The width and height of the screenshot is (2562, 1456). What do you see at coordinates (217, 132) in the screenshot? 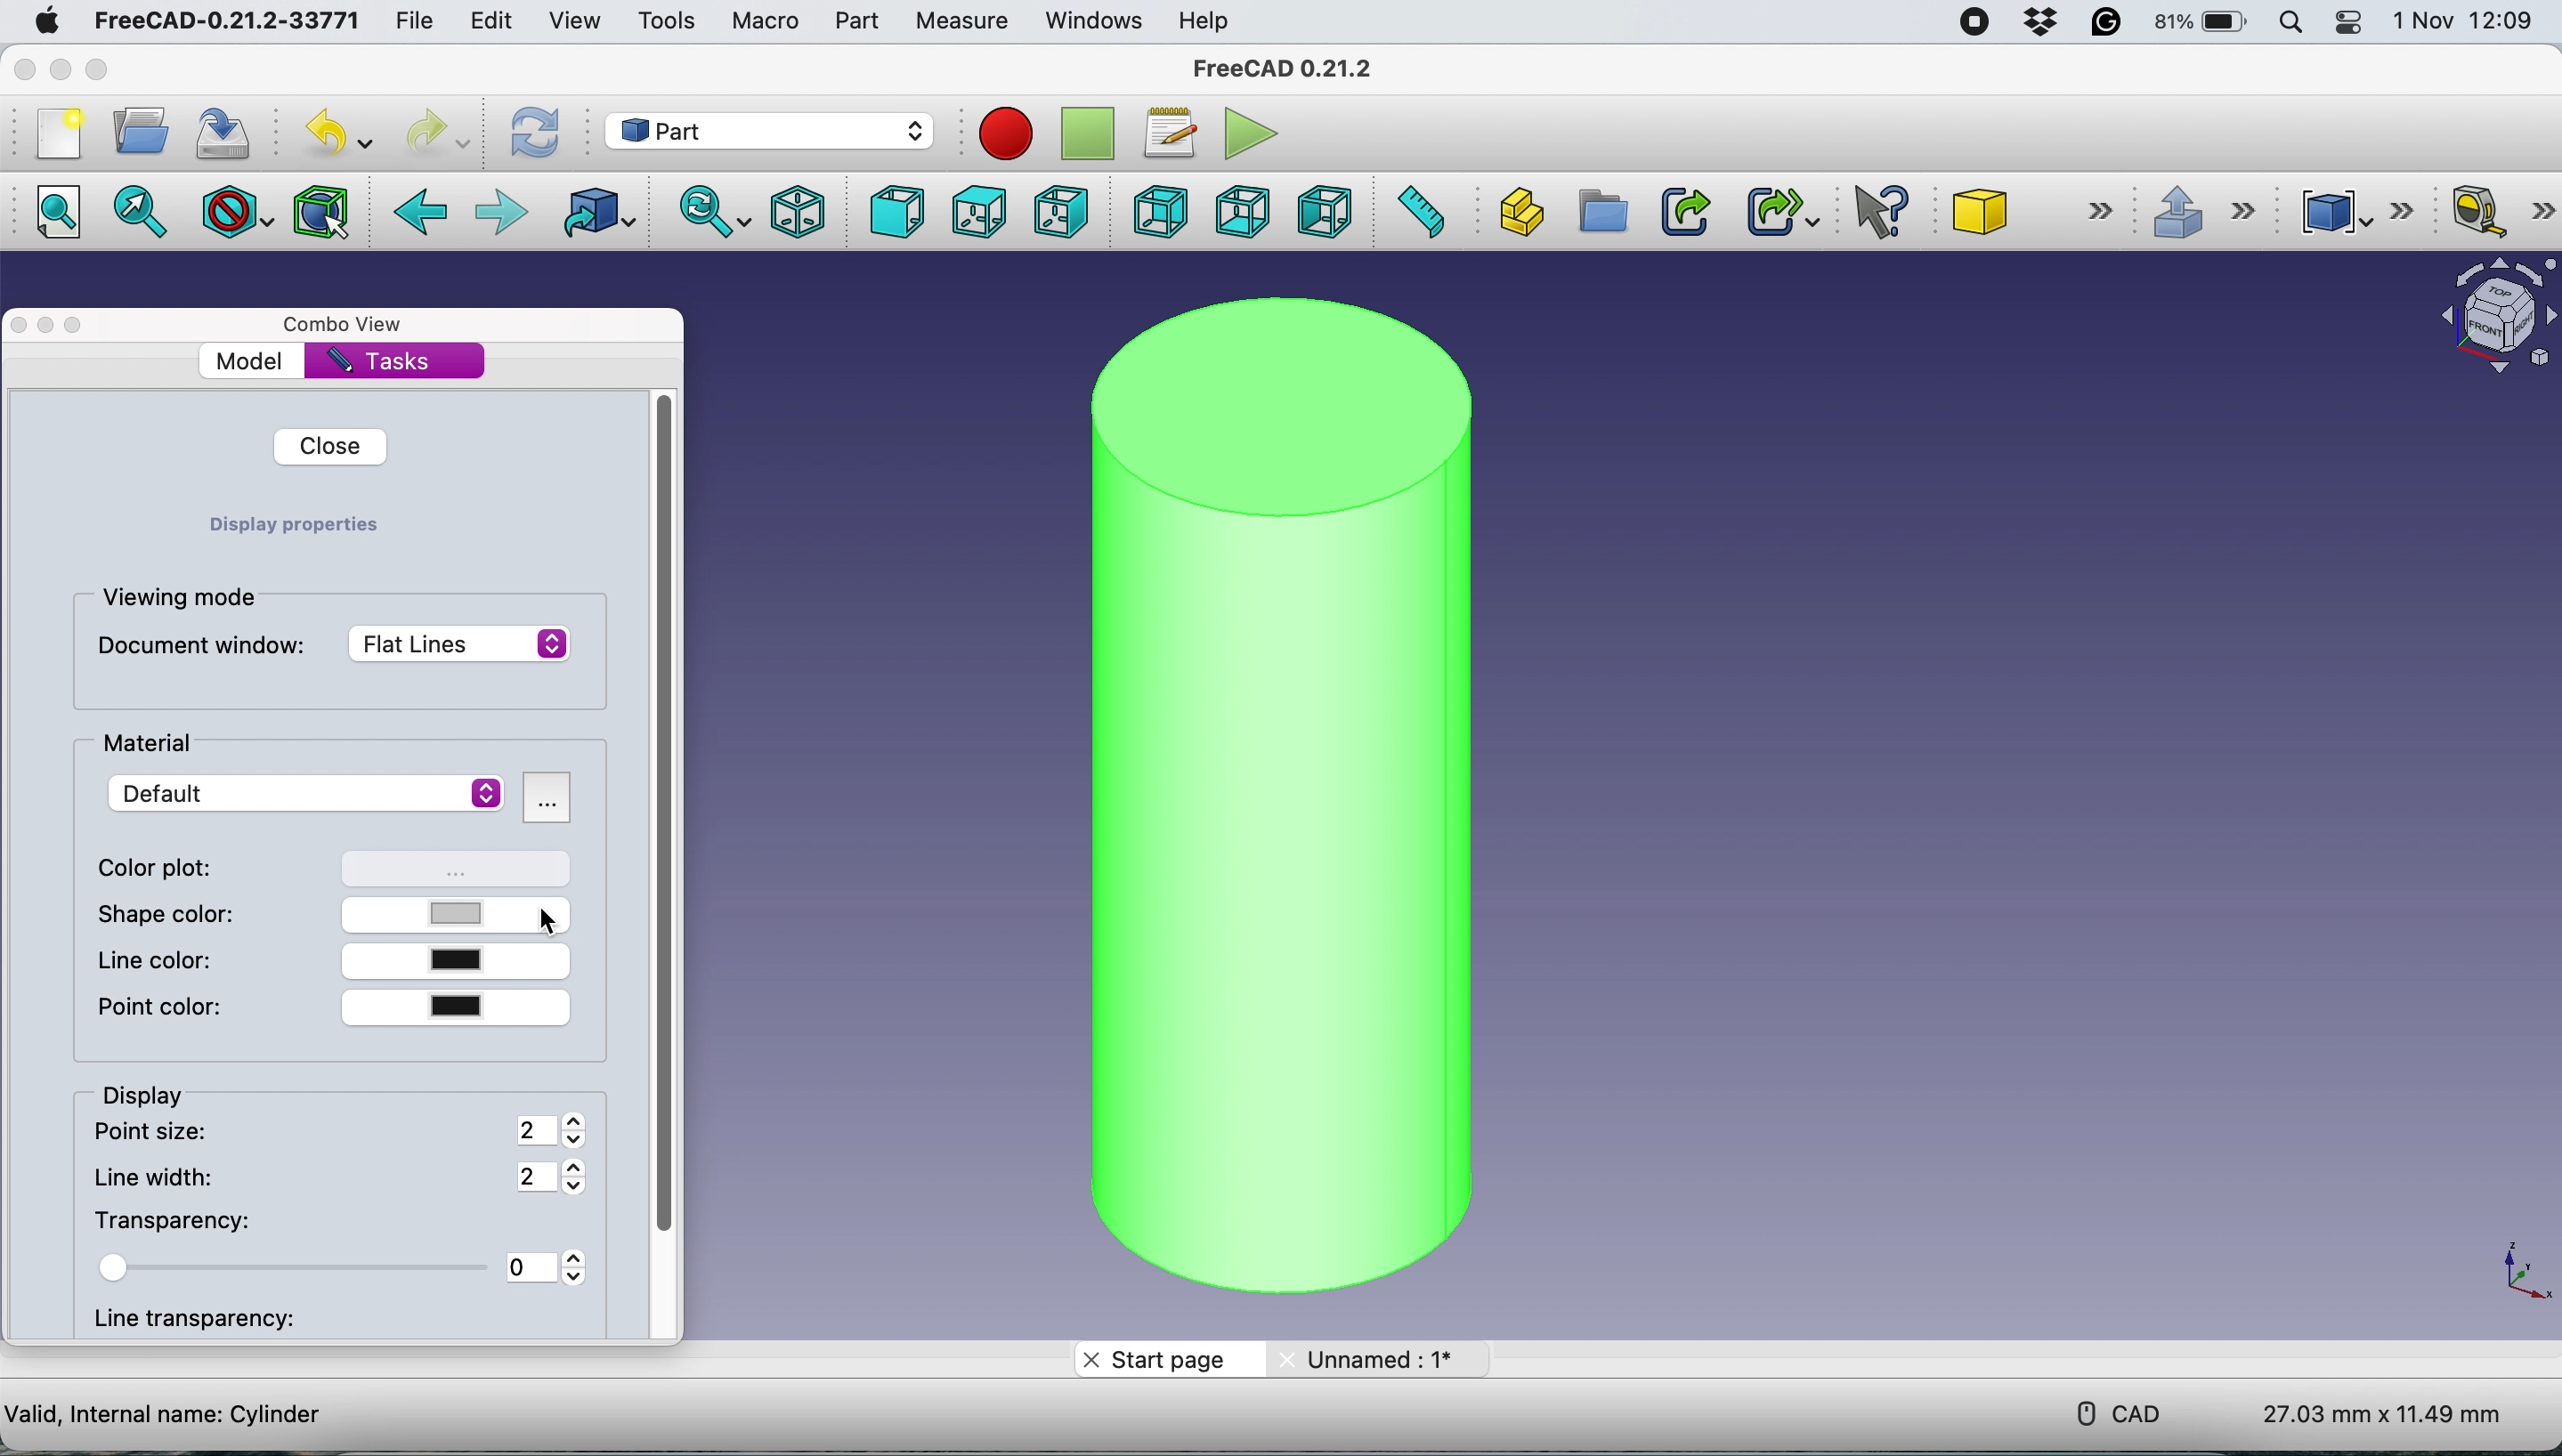
I see `save` at bounding box center [217, 132].